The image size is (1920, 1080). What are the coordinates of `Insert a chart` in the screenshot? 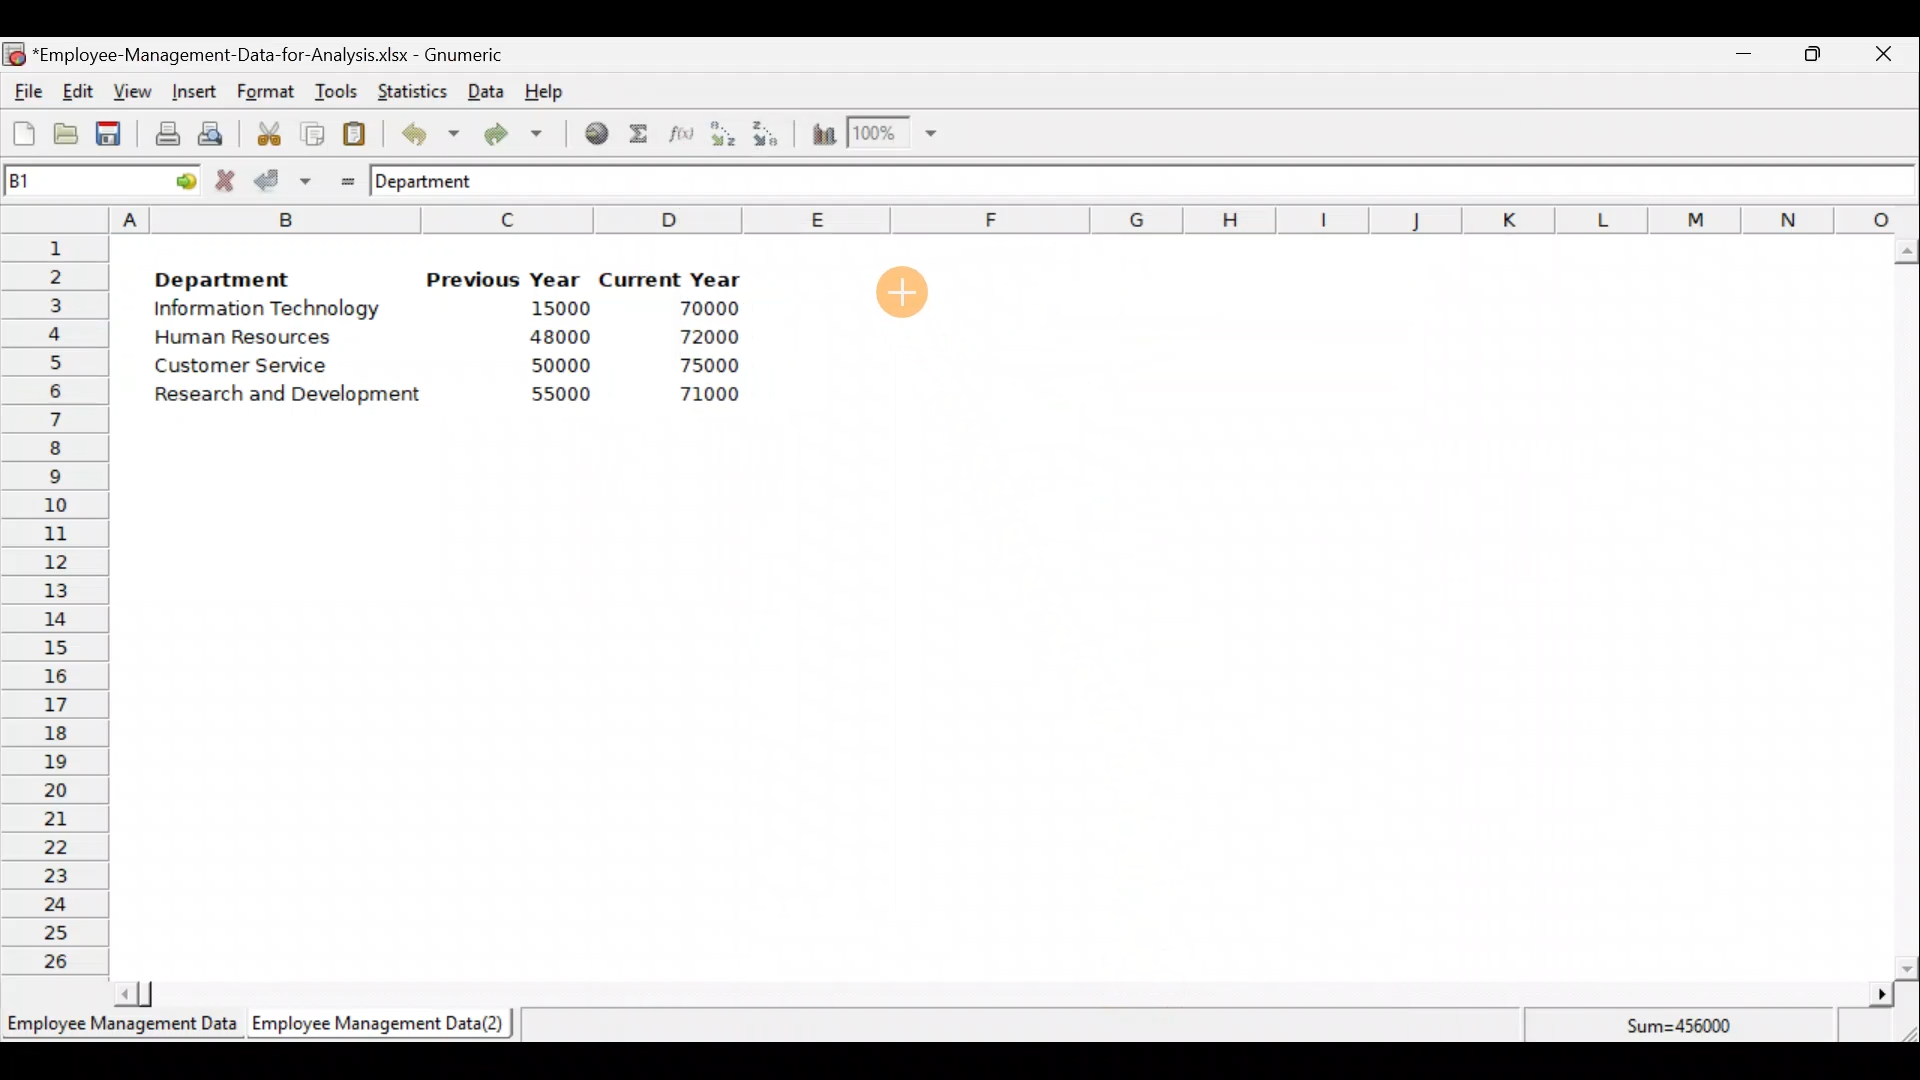 It's located at (819, 136).